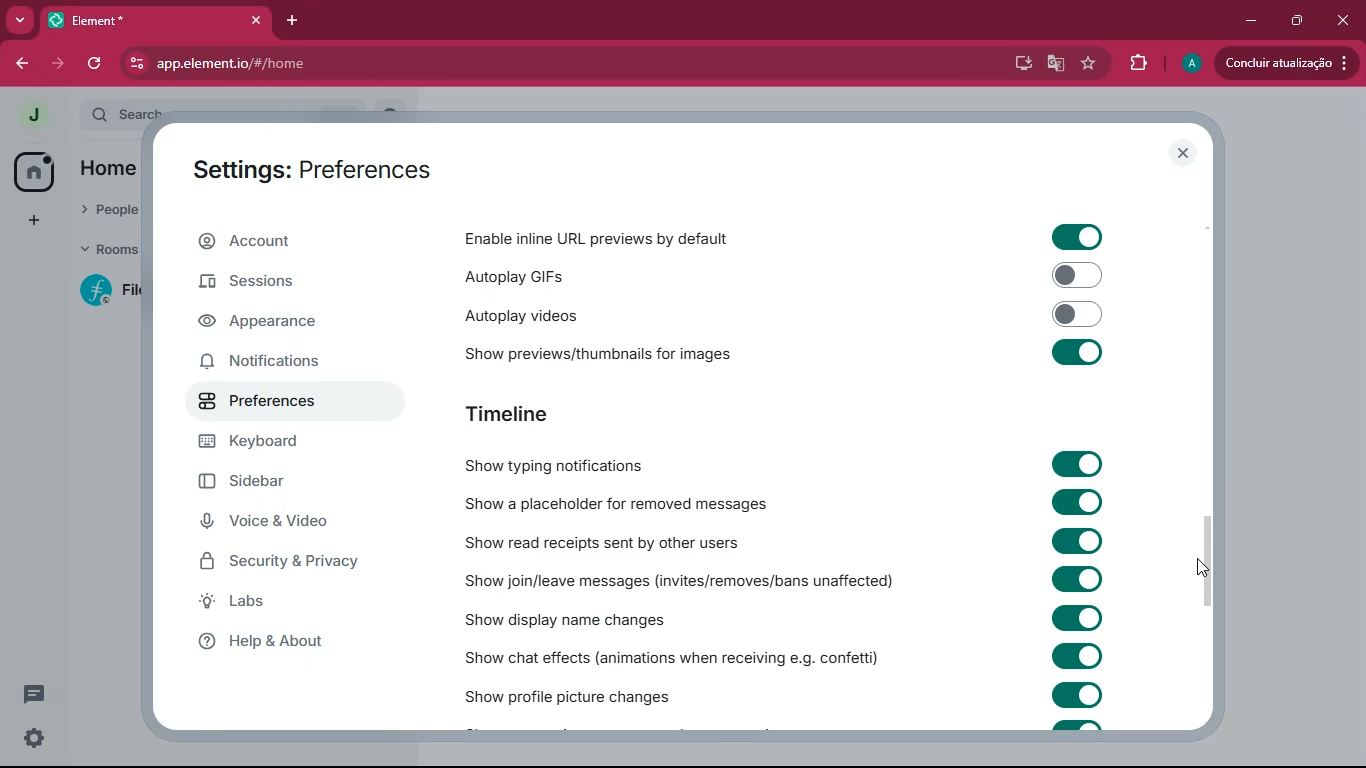 This screenshot has width=1366, height=768. Describe the element at coordinates (323, 168) in the screenshot. I see `settings: preferences` at that location.